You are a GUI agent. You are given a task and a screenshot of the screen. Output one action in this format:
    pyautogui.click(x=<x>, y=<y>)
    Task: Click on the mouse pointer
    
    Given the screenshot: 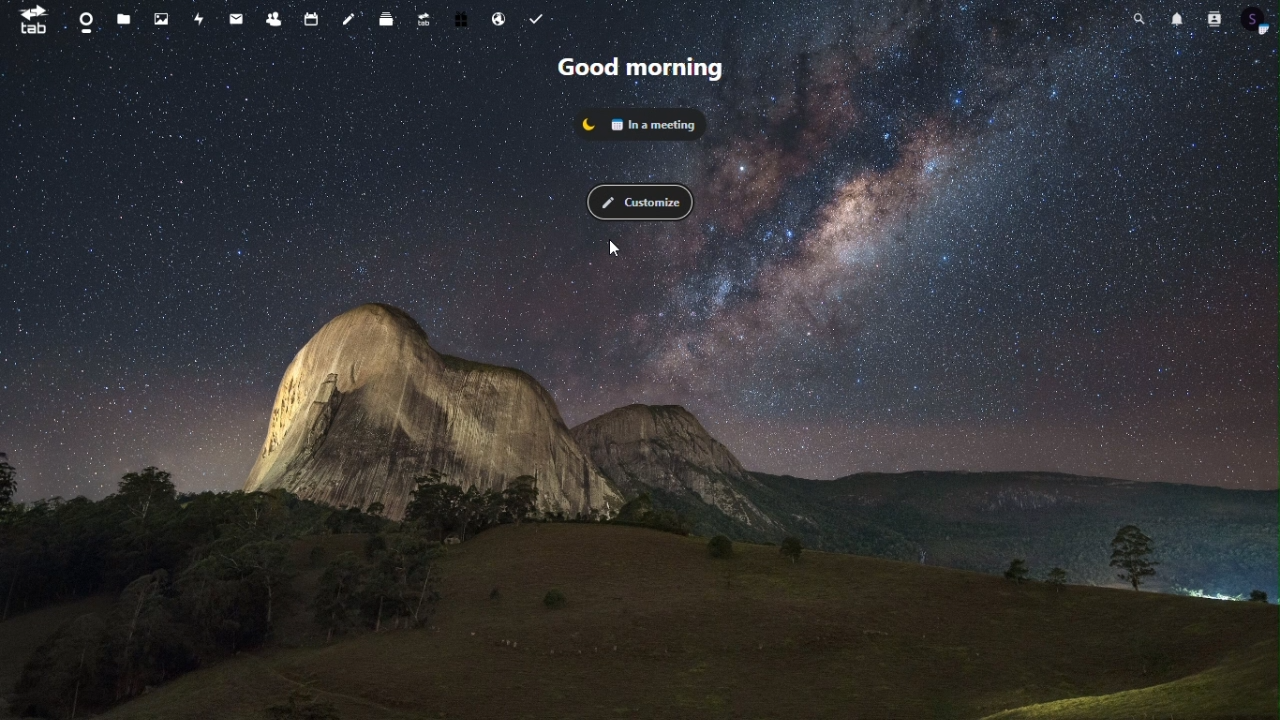 What is the action you would take?
    pyautogui.click(x=618, y=248)
    